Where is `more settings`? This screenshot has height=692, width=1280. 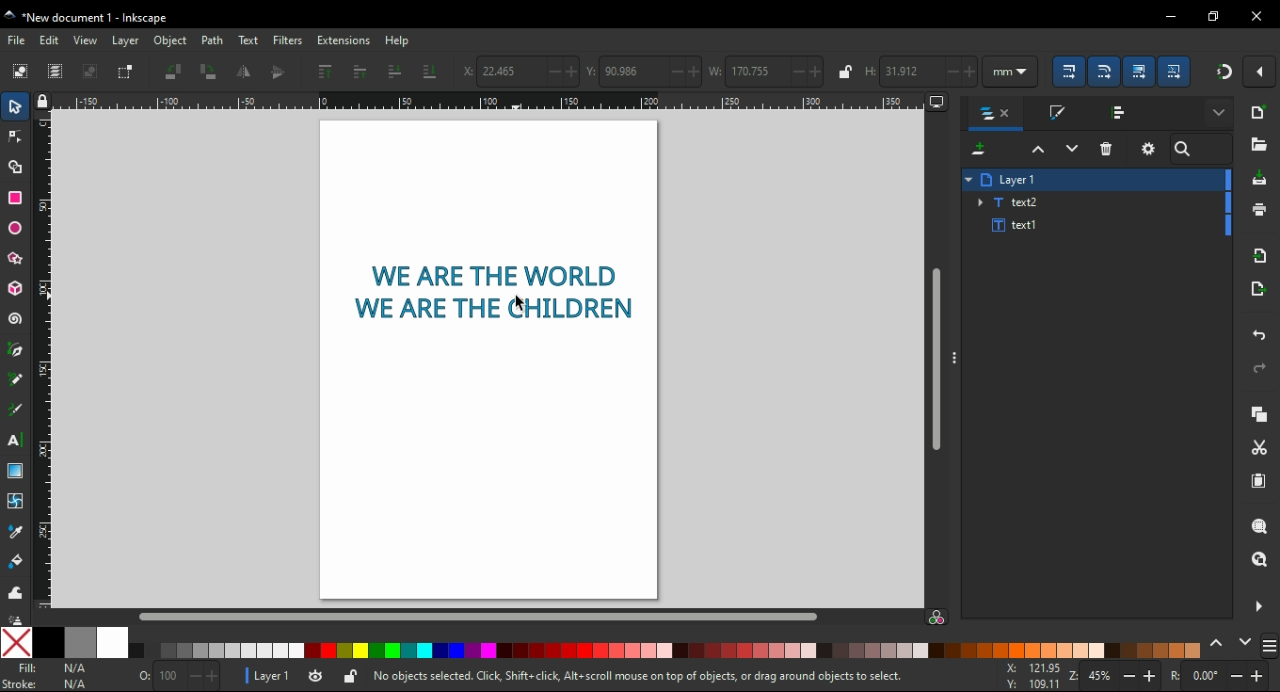
more settings is located at coordinates (1269, 646).